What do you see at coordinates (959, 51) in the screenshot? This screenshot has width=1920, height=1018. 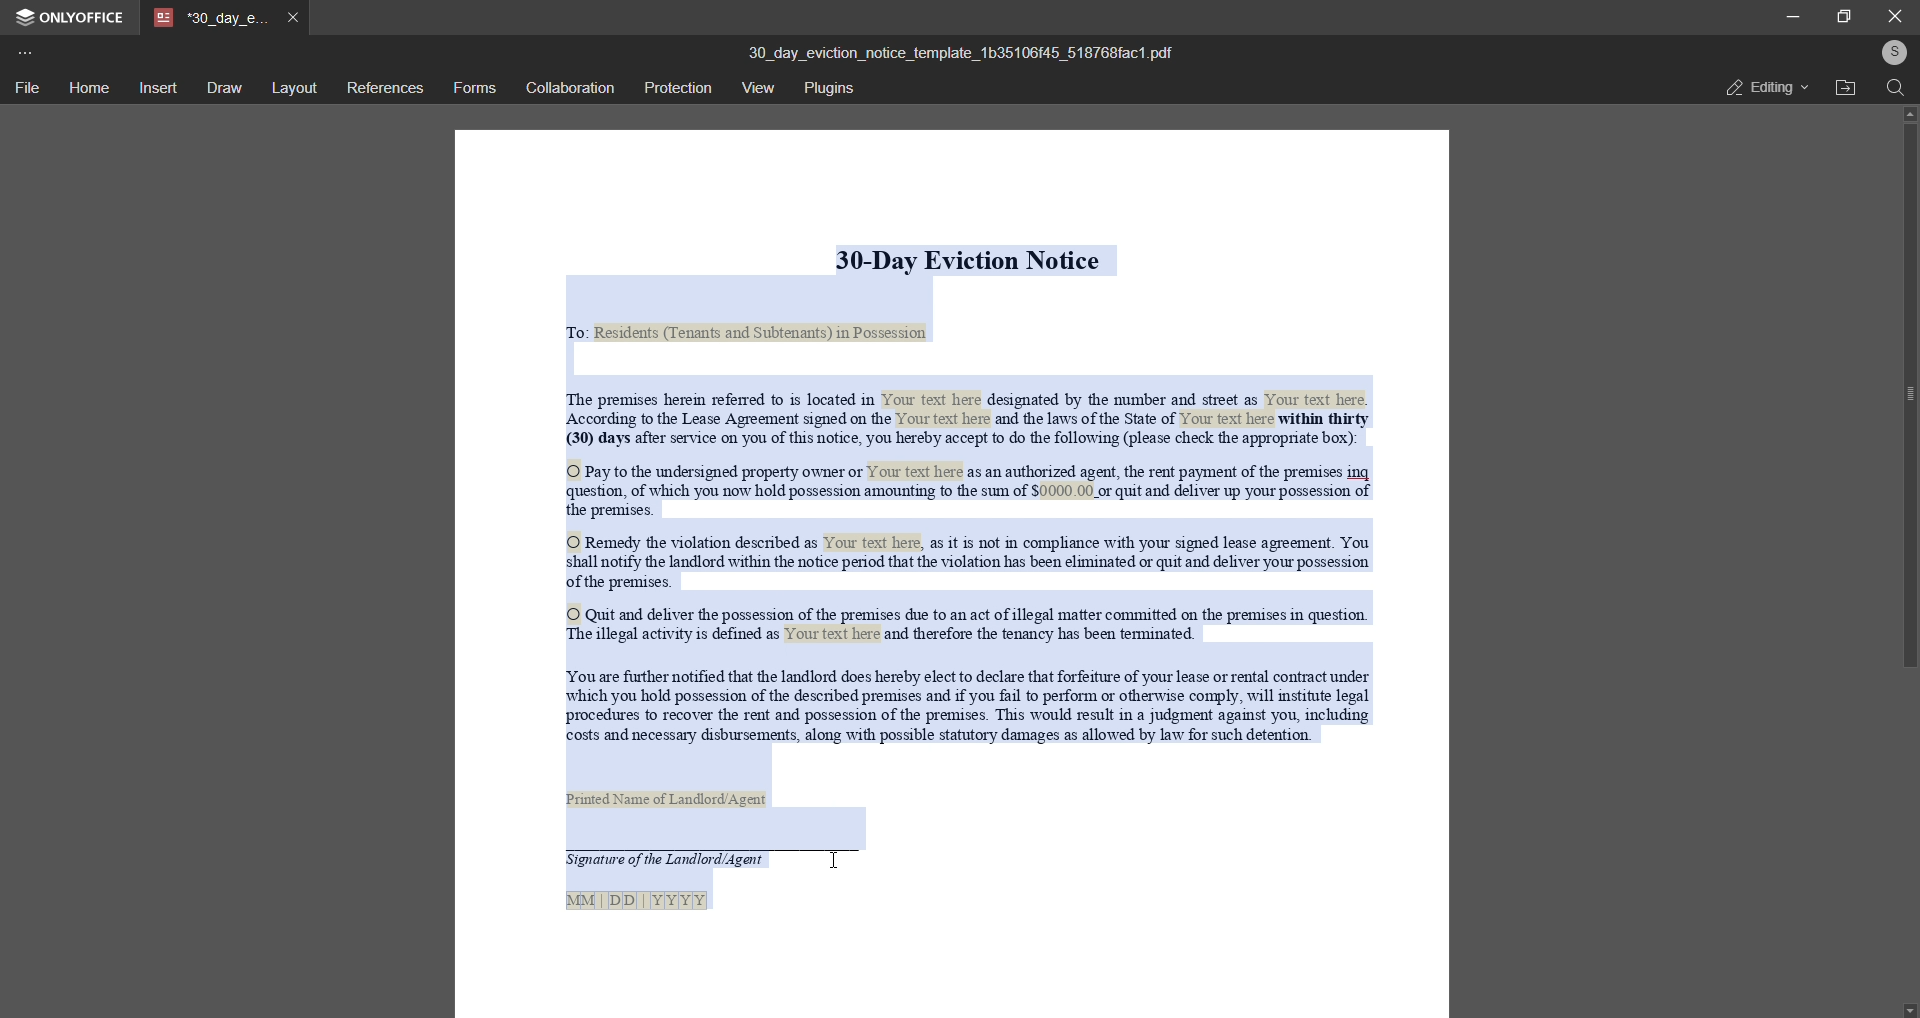 I see `(title)30_day_eviction_notice_template_1b35106f45_518768fac1.pdf` at bounding box center [959, 51].